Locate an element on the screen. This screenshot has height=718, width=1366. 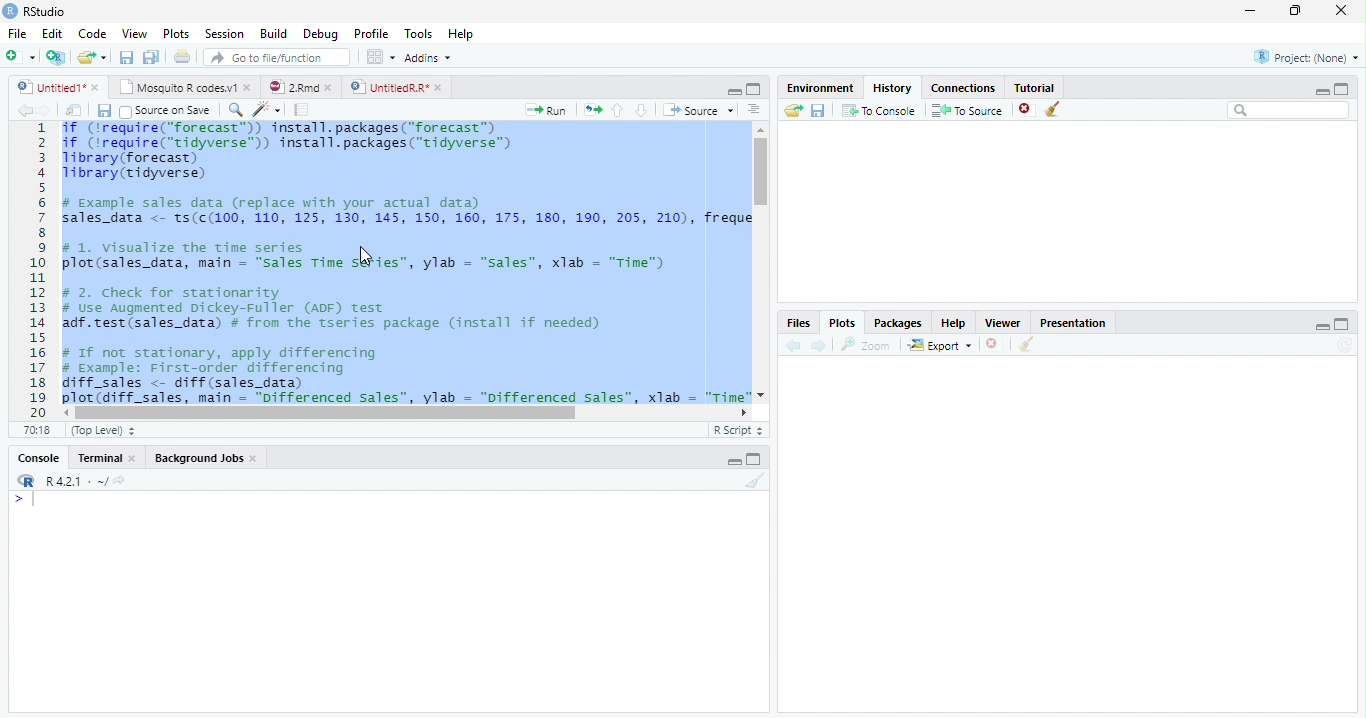
Down is located at coordinates (642, 111).